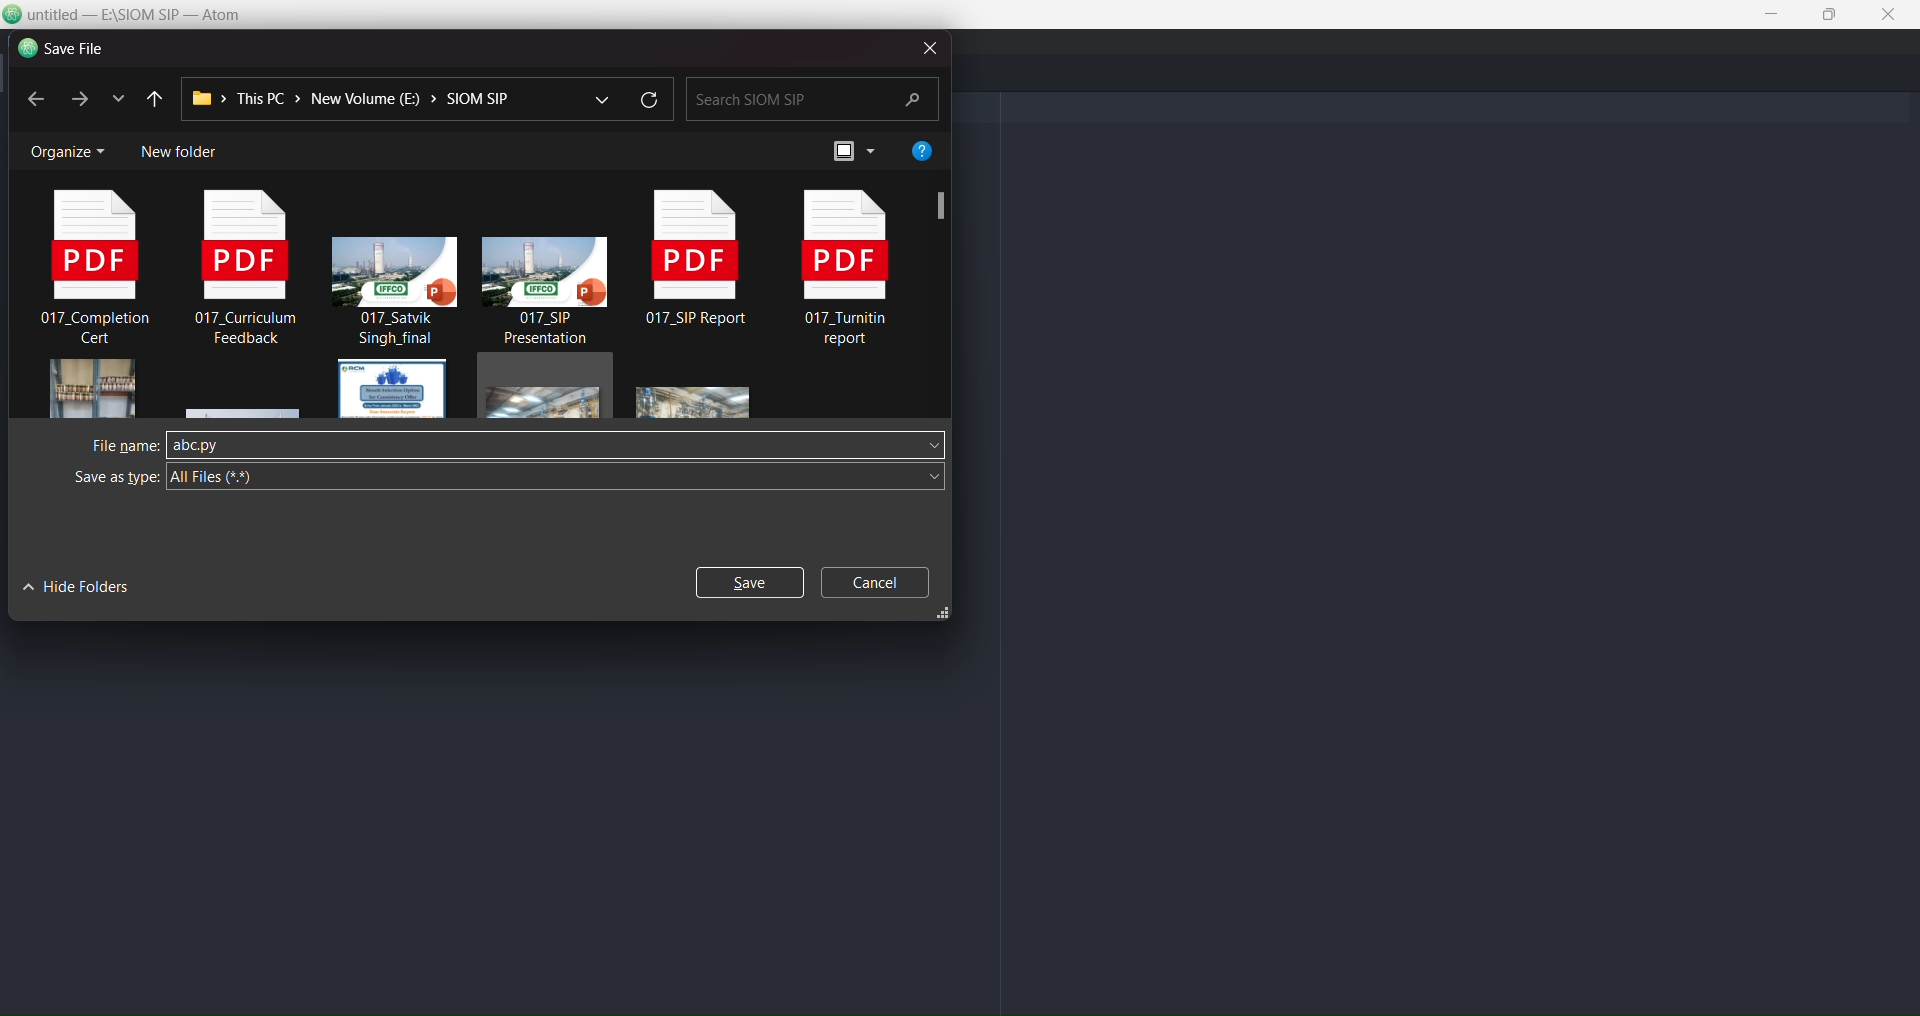  Describe the element at coordinates (78, 98) in the screenshot. I see `next` at that location.